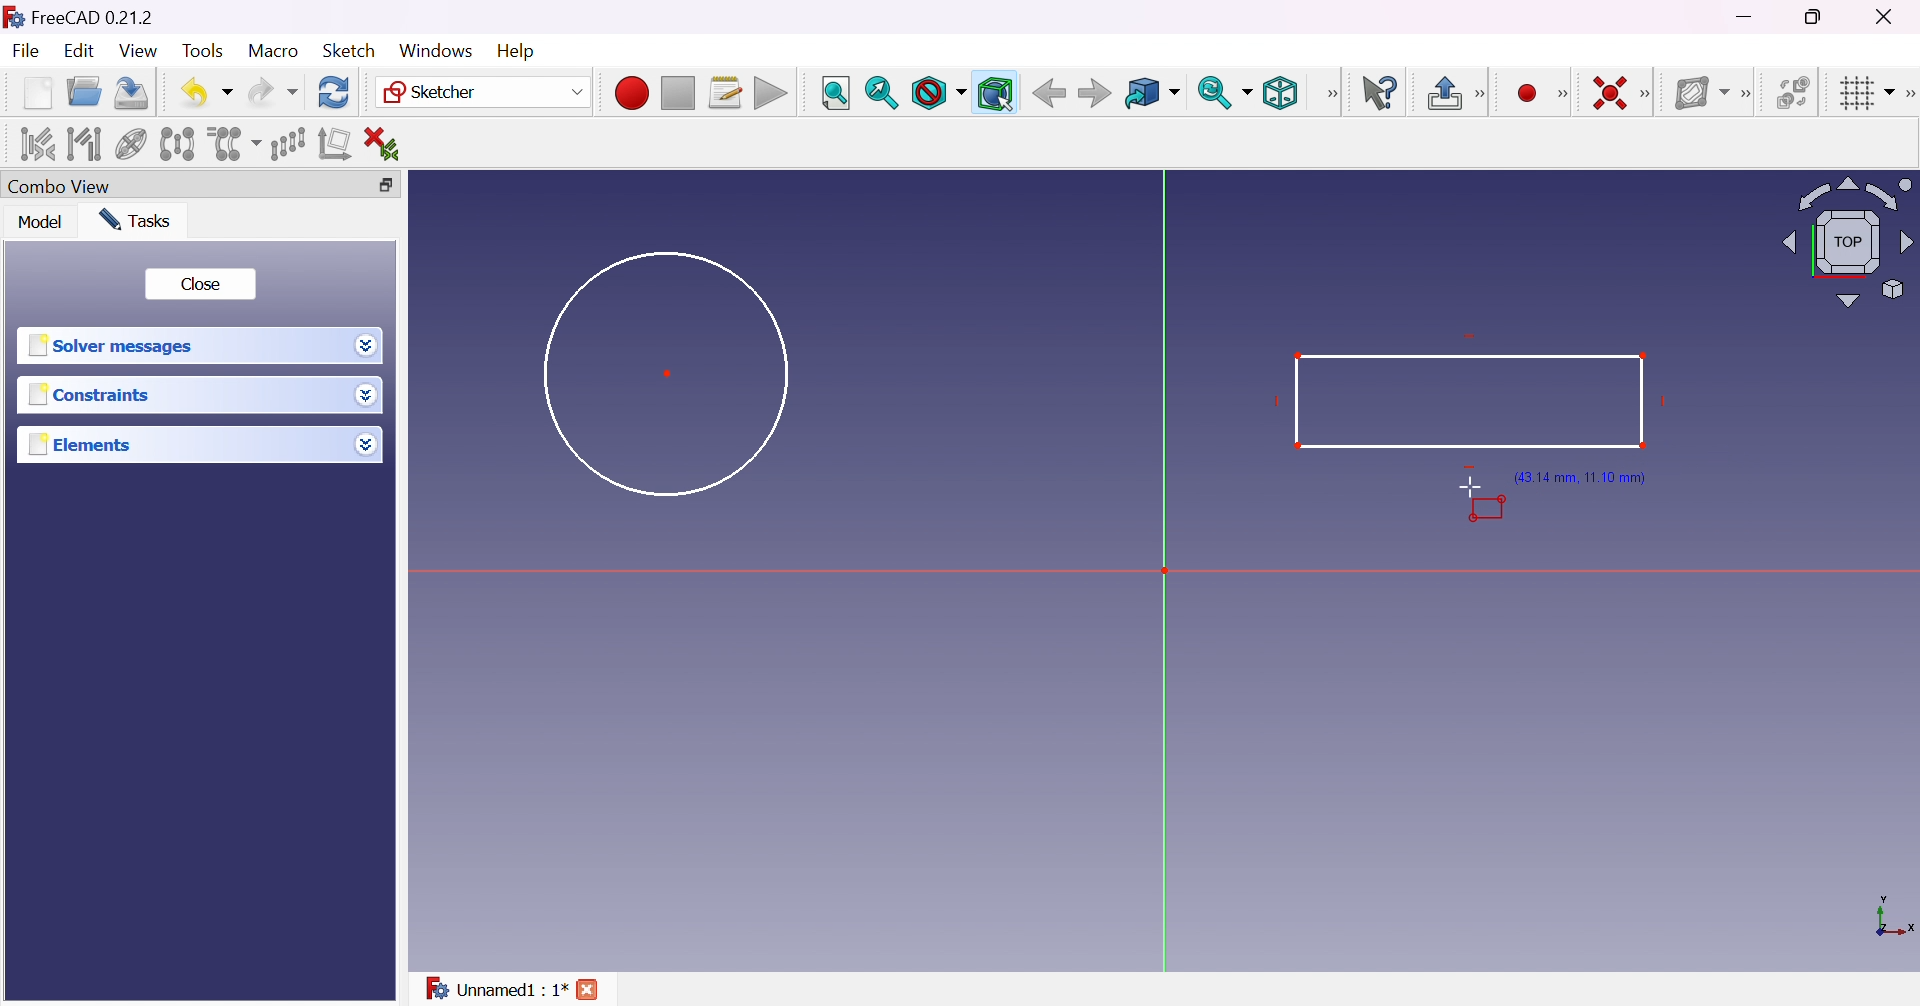  What do you see at coordinates (335, 145) in the screenshot?
I see `Remove axes alignment` at bounding box center [335, 145].